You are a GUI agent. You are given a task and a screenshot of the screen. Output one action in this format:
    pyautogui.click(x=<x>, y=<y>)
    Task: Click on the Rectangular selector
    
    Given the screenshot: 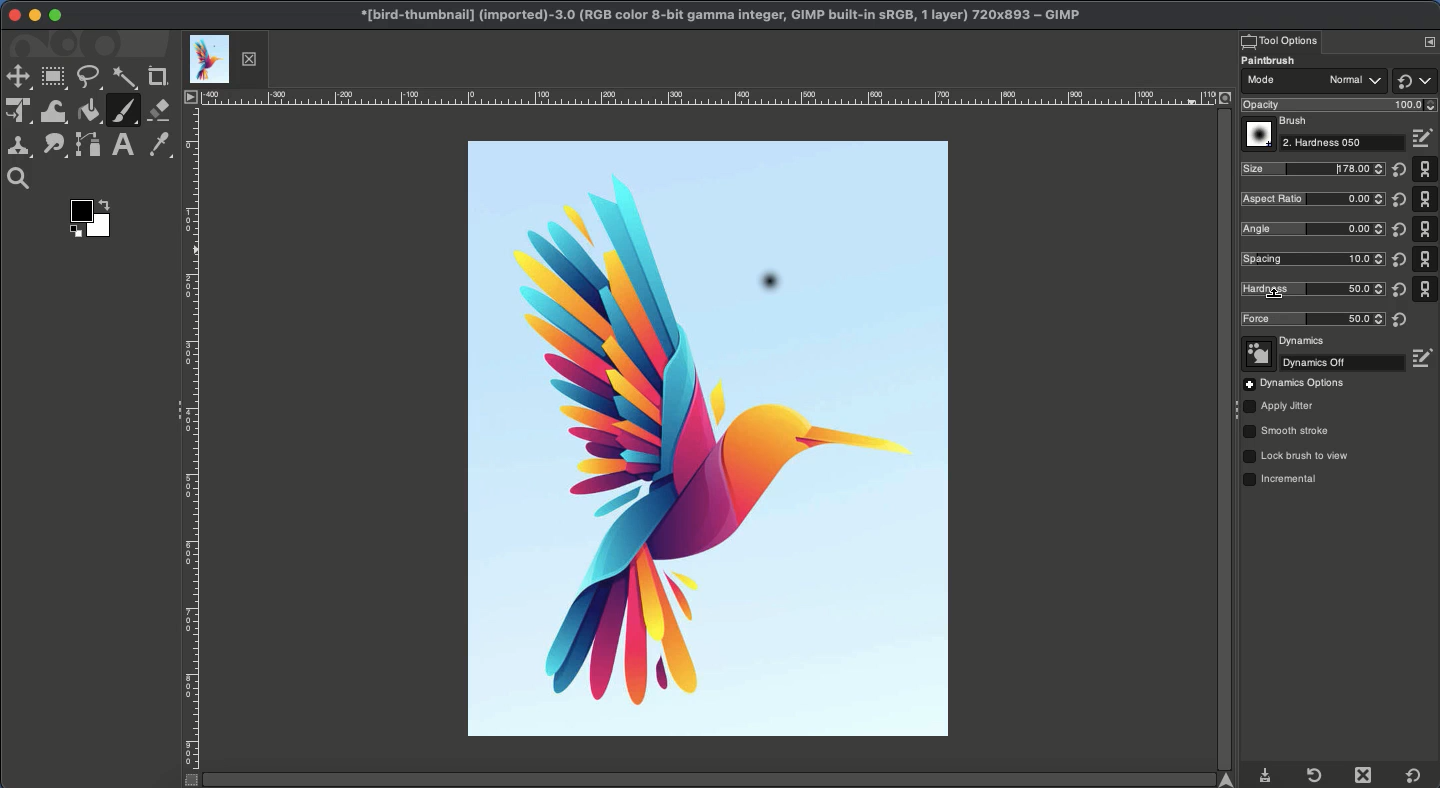 What is the action you would take?
    pyautogui.click(x=53, y=78)
    